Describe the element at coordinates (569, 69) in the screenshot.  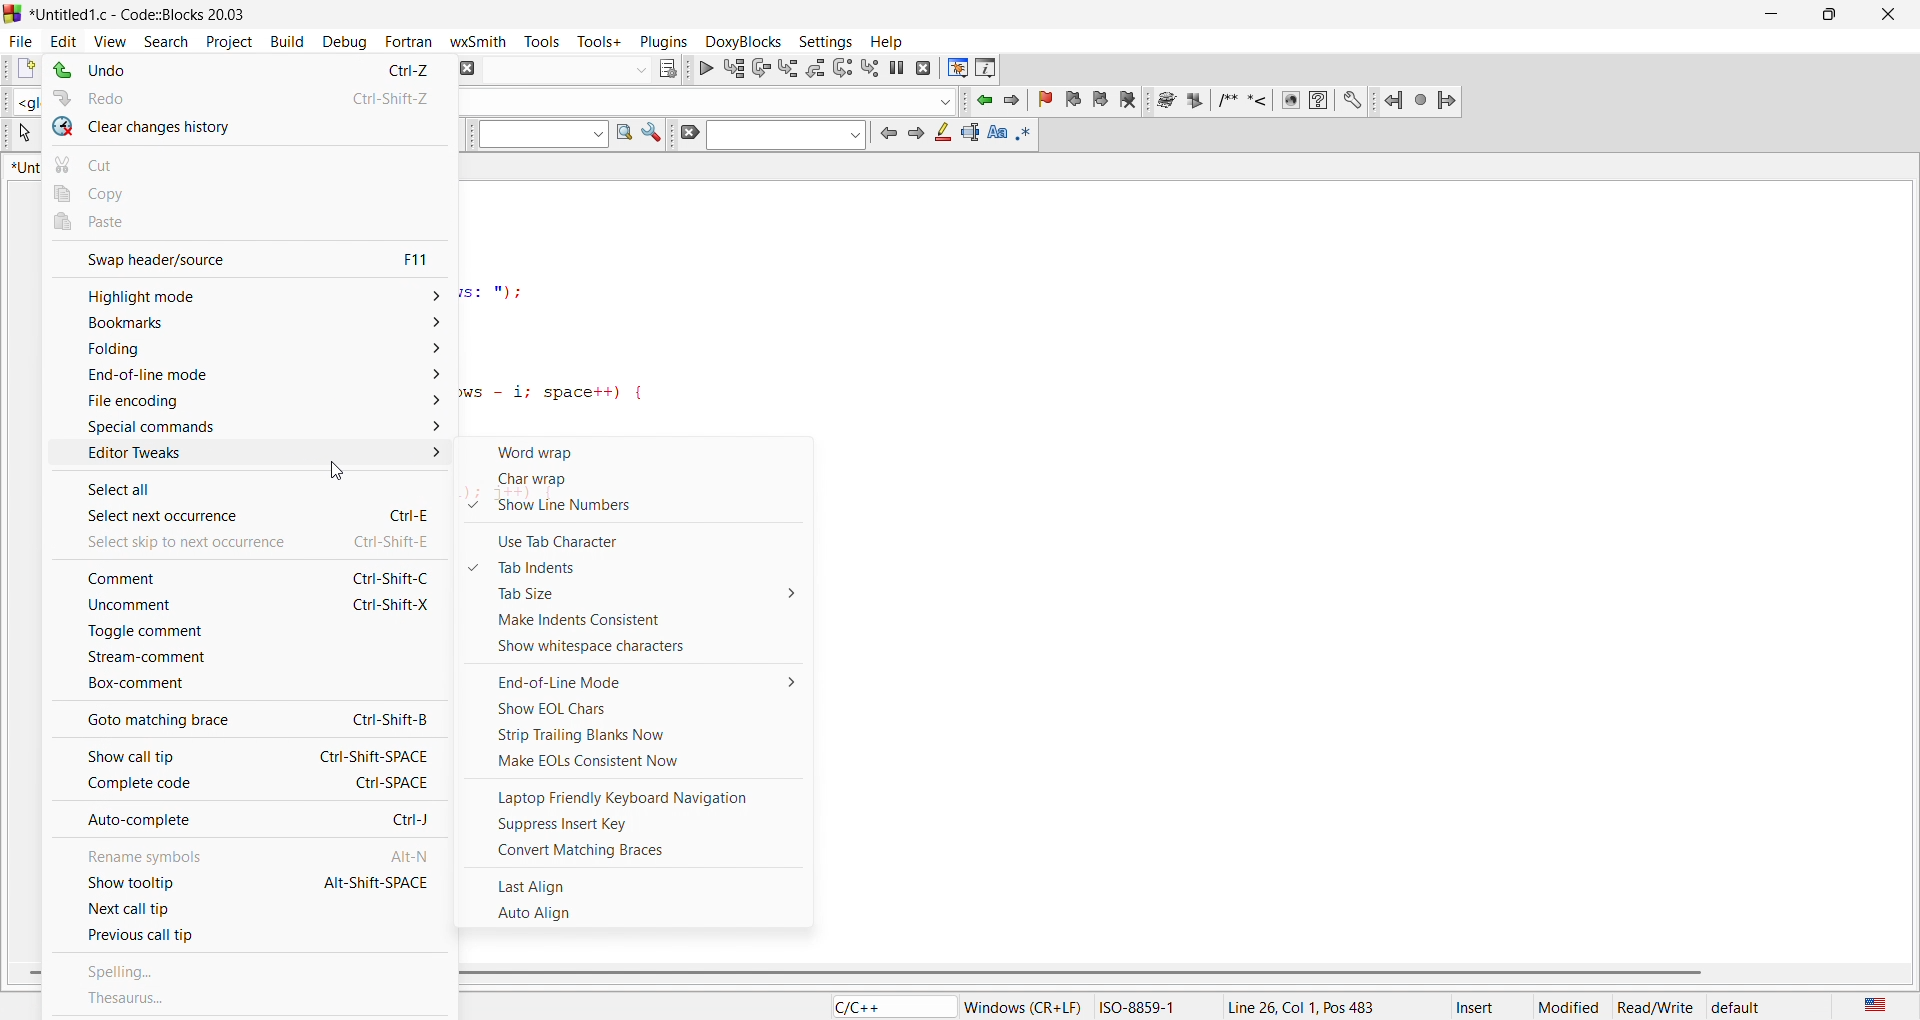
I see `input box` at that location.